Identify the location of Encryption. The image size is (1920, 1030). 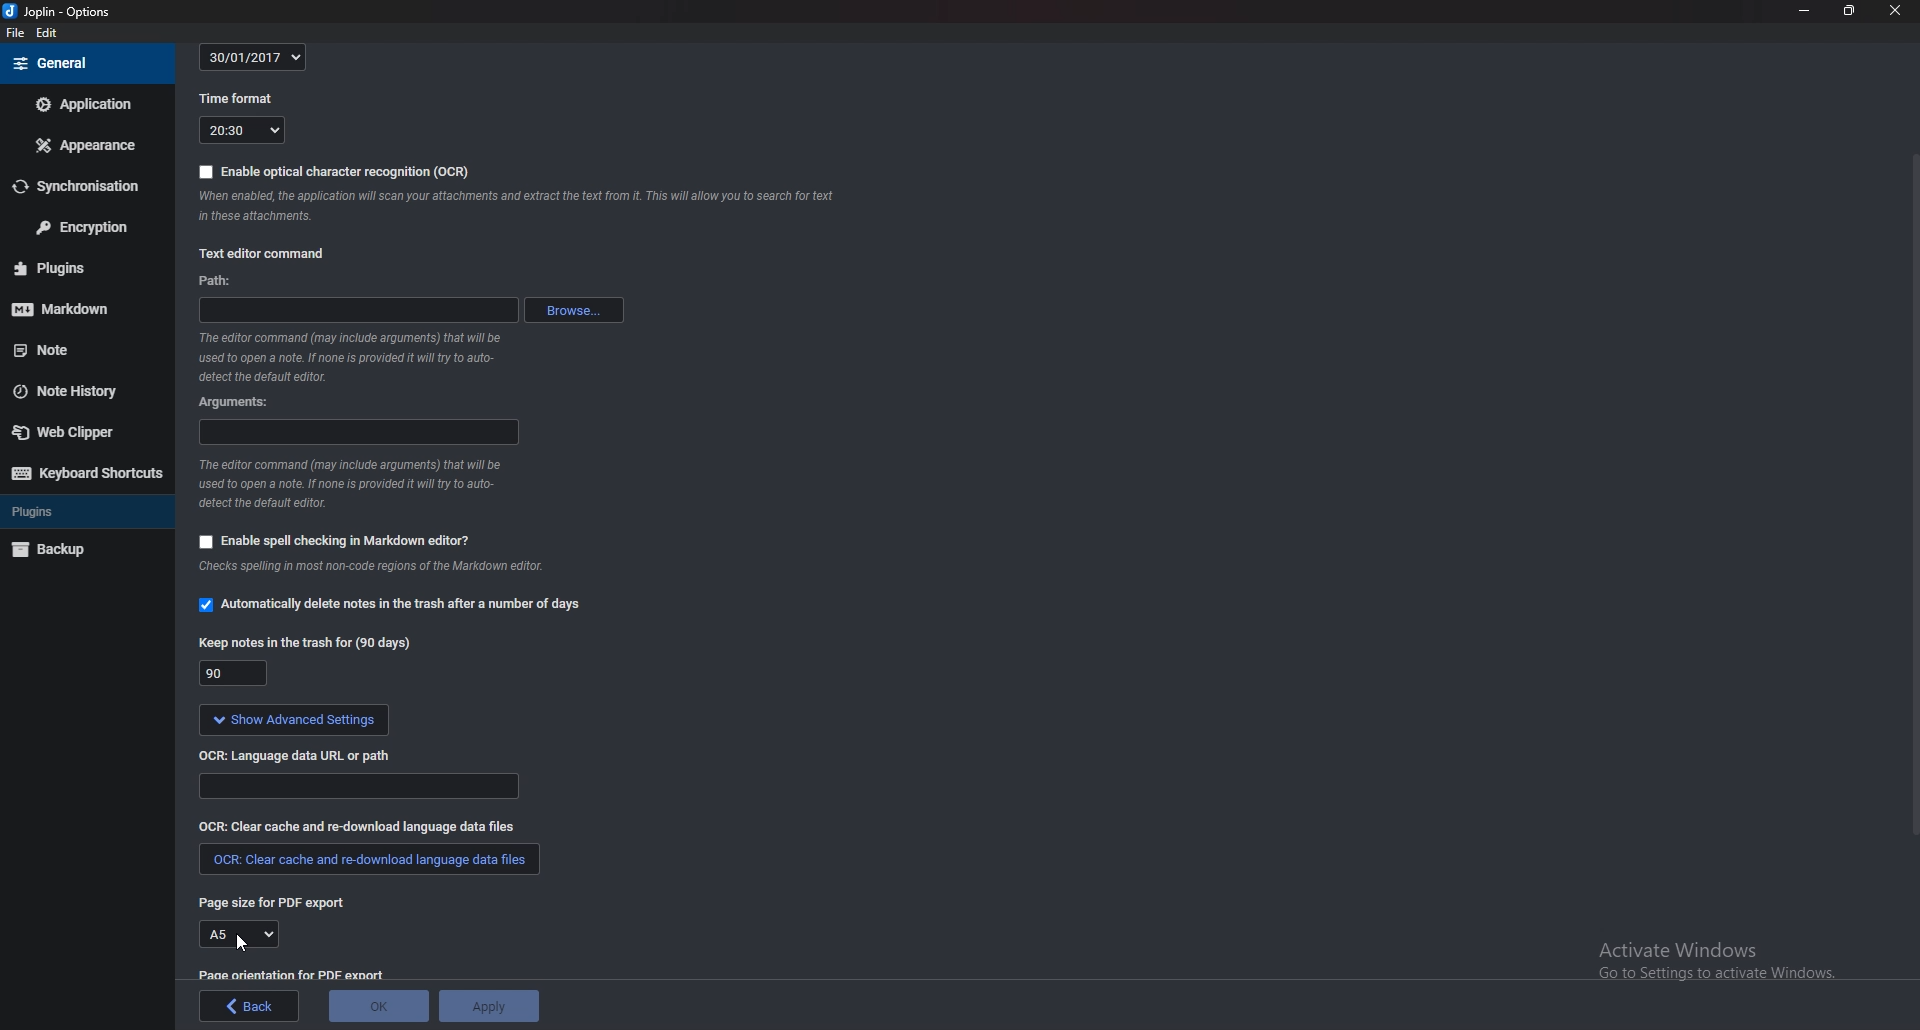
(89, 225).